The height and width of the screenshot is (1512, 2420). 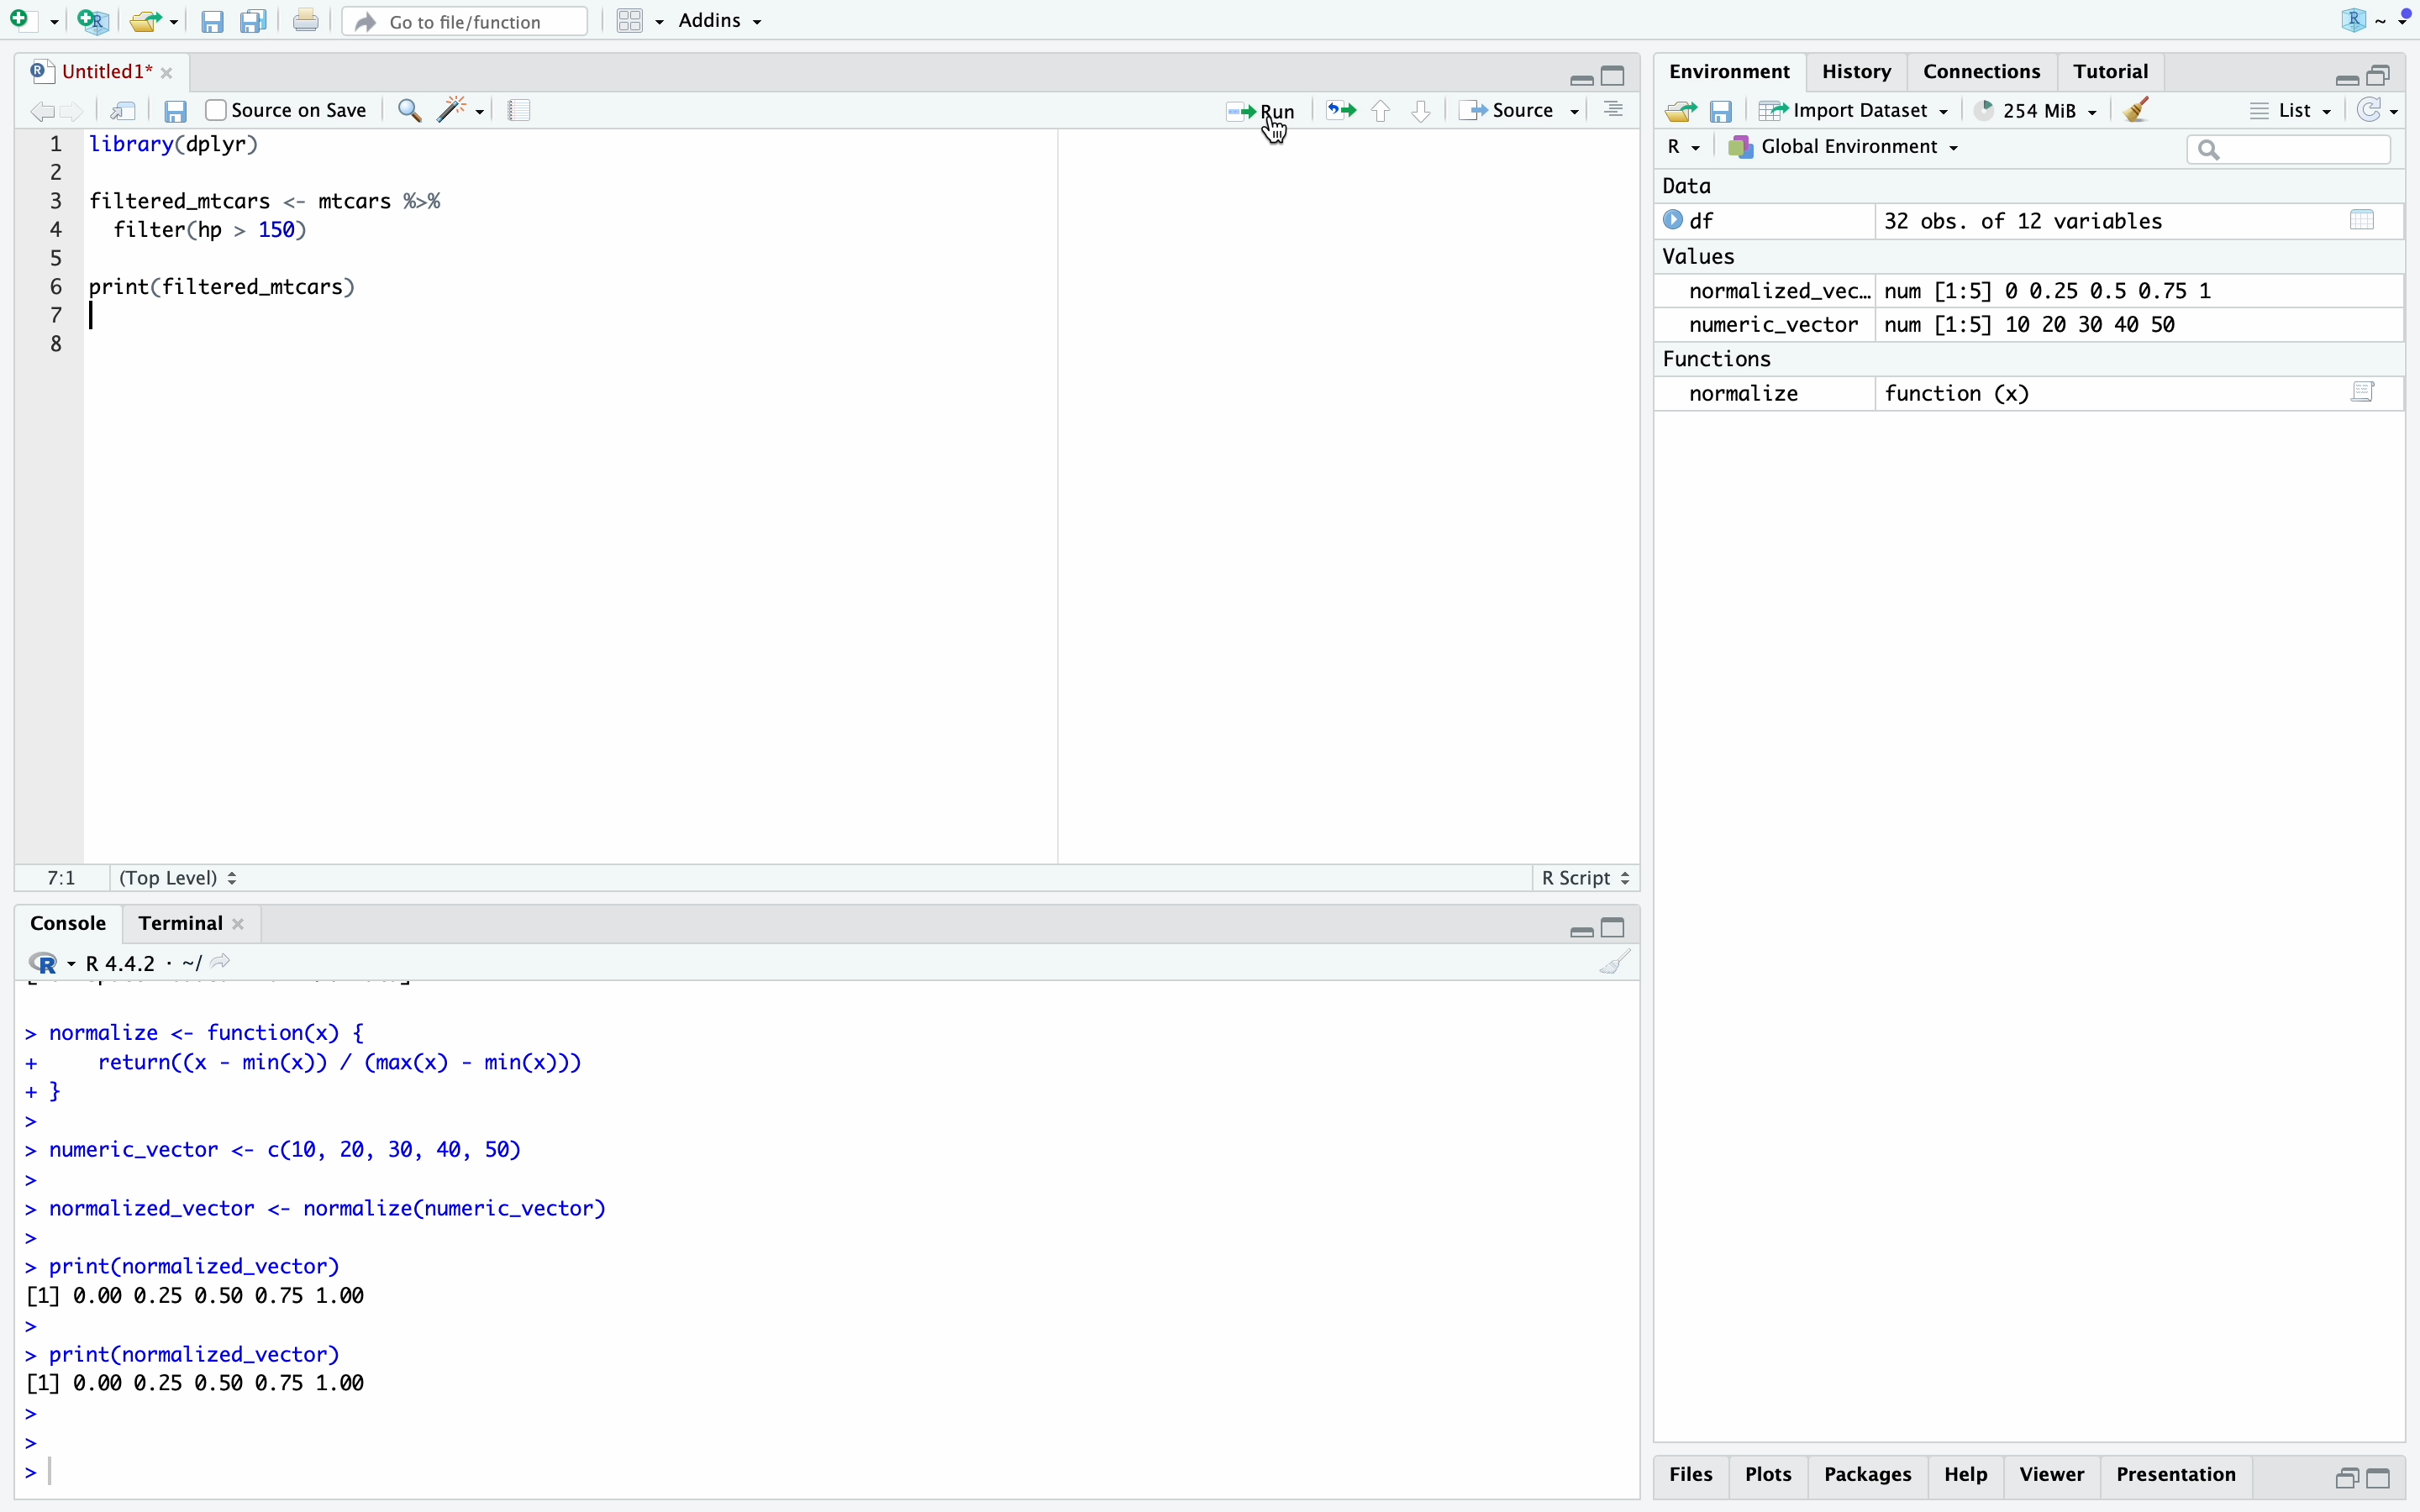 I want to click on R Script, so click(x=1581, y=882).